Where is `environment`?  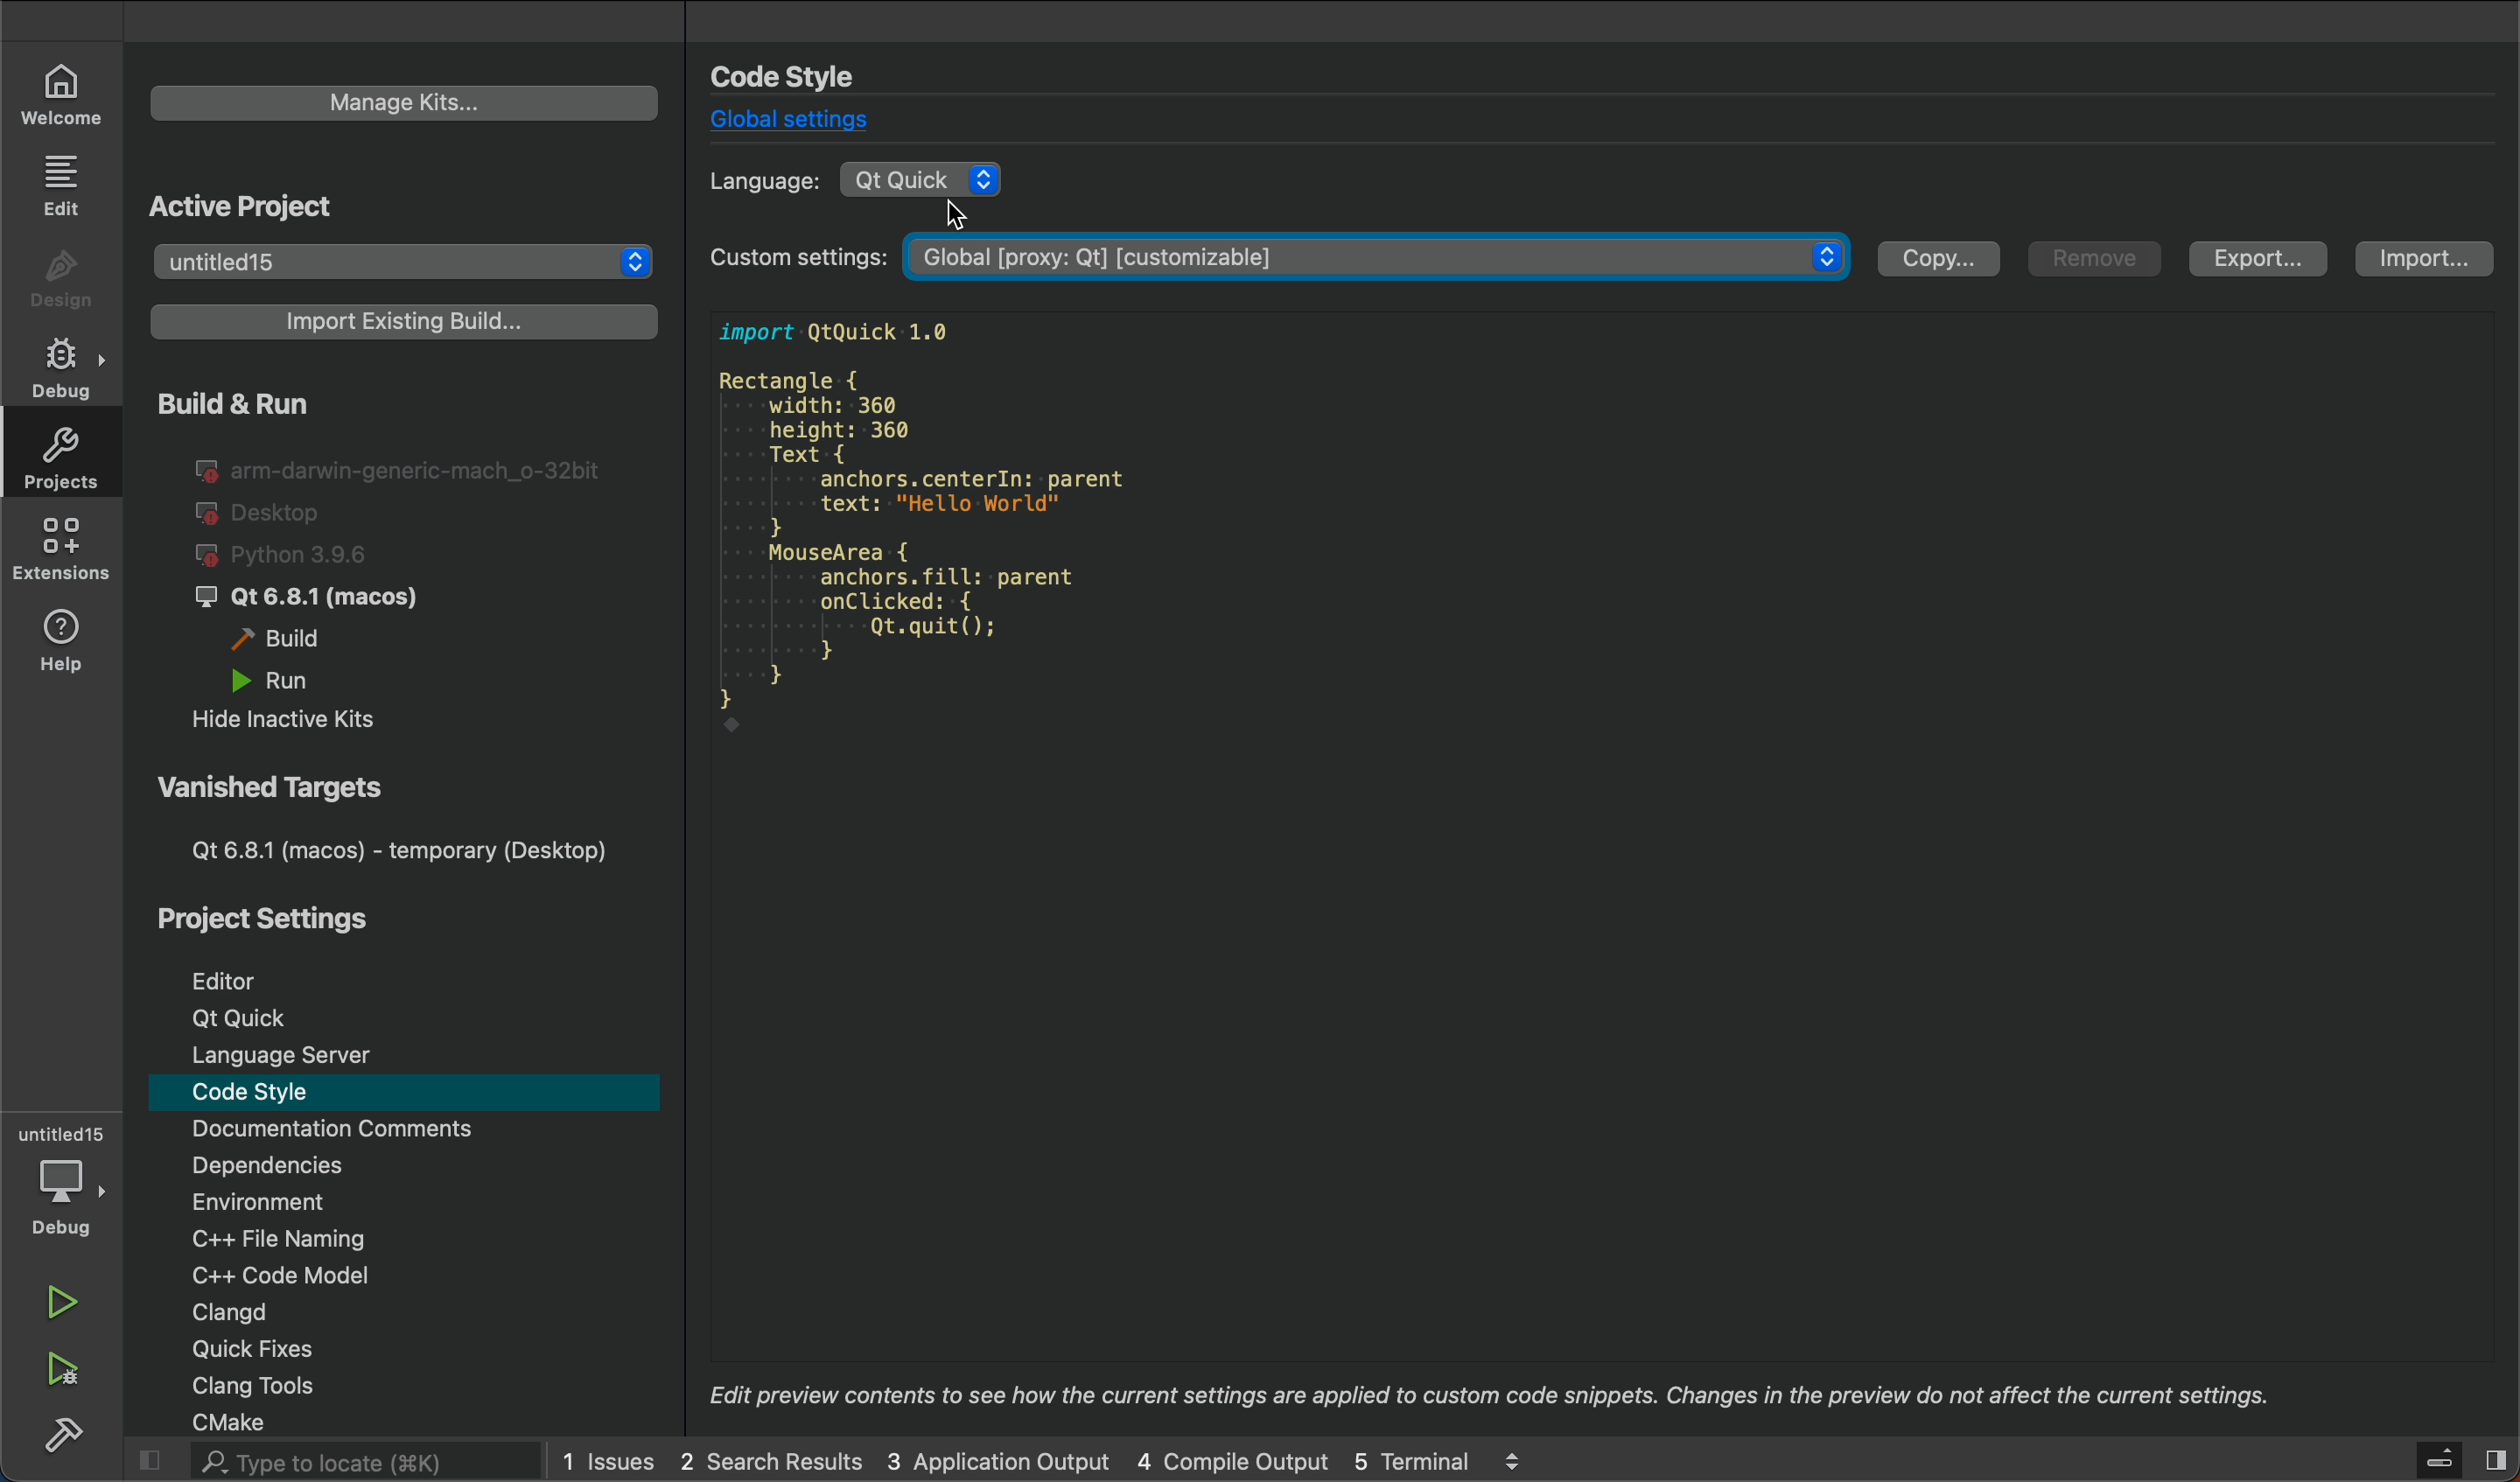
environment is located at coordinates (305, 1199).